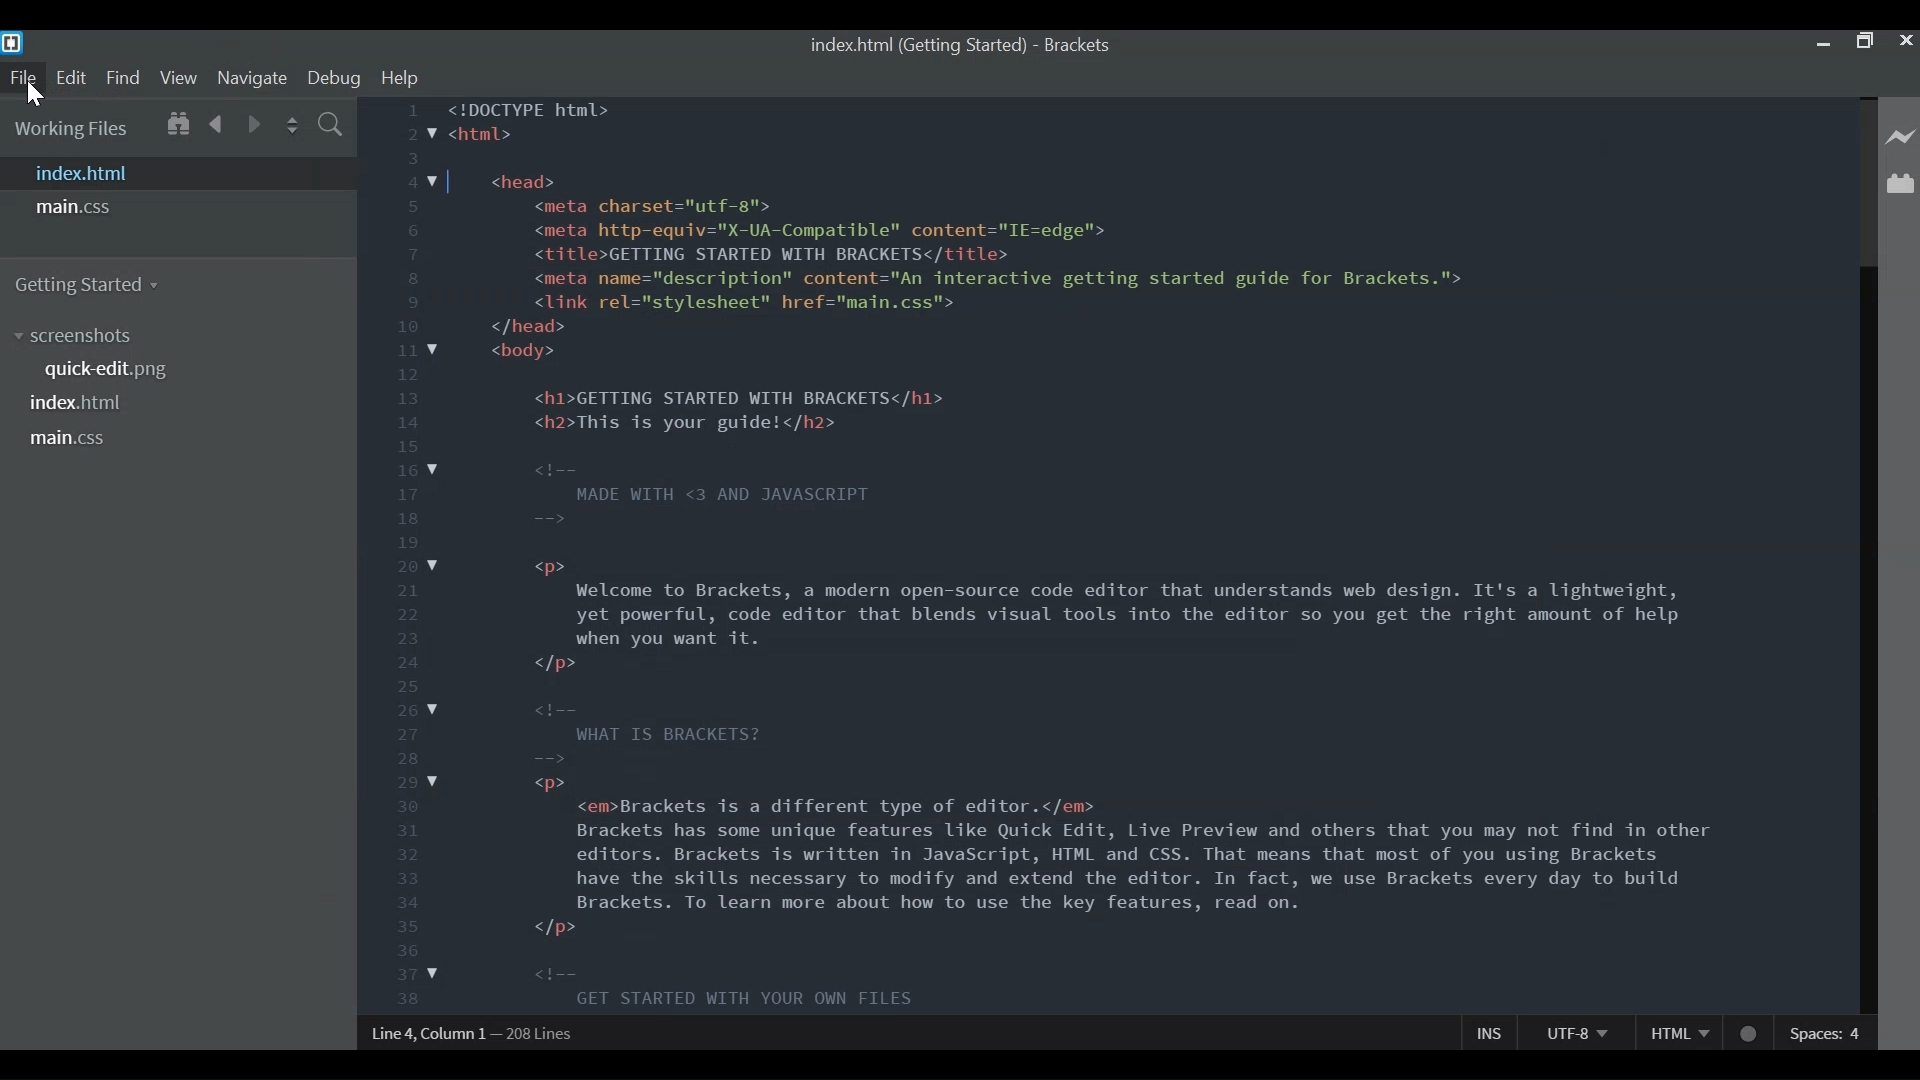 This screenshot has width=1920, height=1080. Describe the element at coordinates (23, 78) in the screenshot. I see `File` at that location.